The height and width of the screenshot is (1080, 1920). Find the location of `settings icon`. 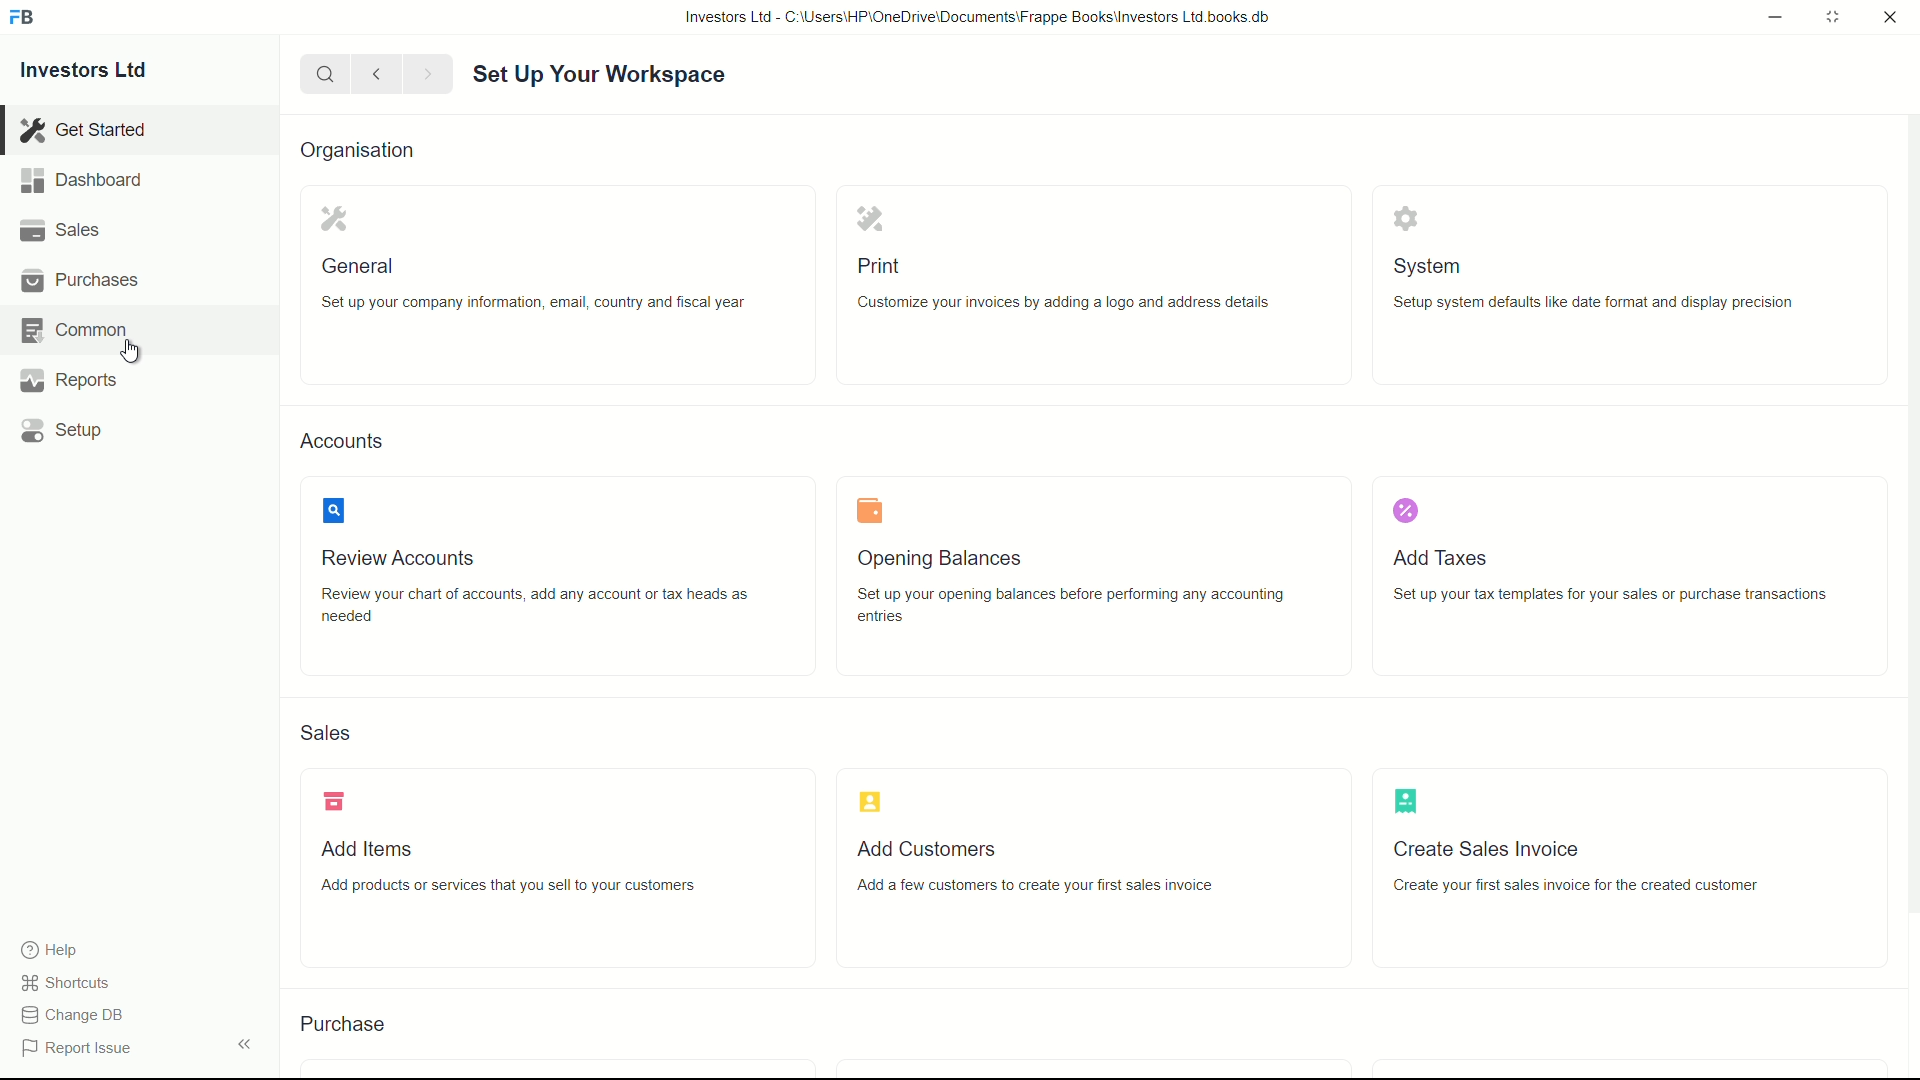

settings icon is located at coordinates (1403, 216).